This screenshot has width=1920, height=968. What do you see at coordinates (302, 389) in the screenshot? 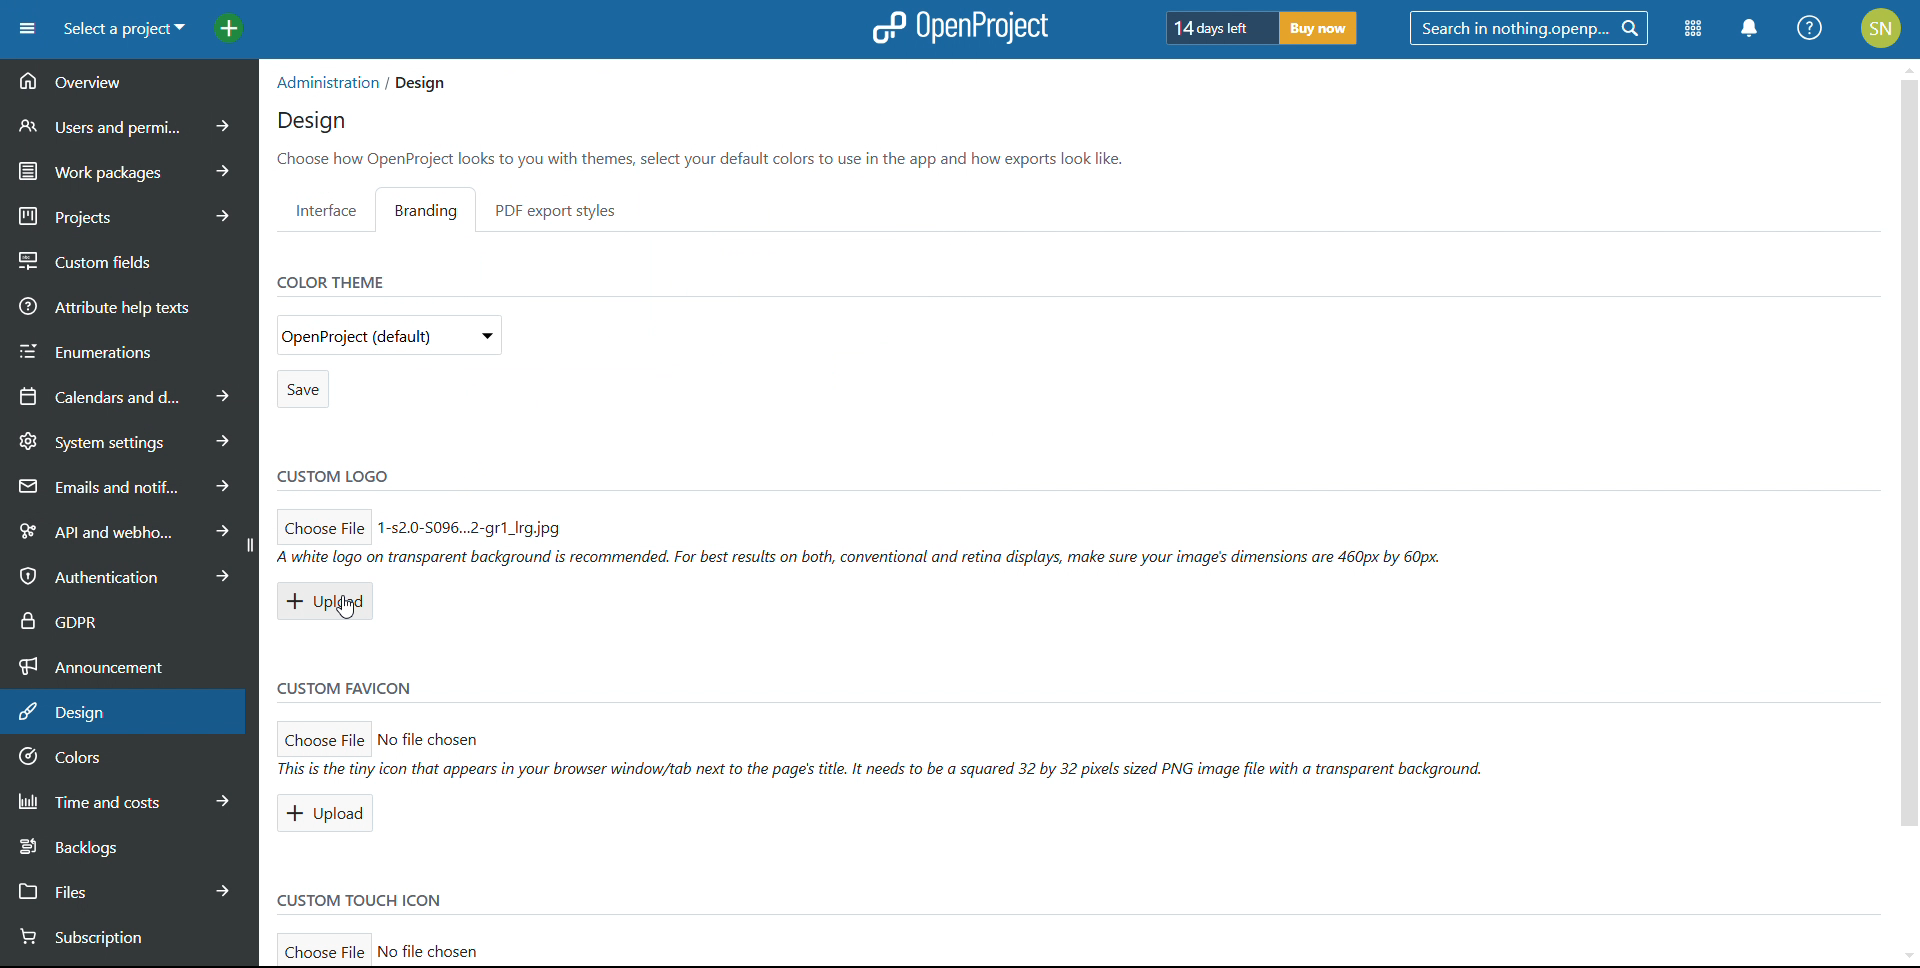
I see `save` at bounding box center [302, 389].